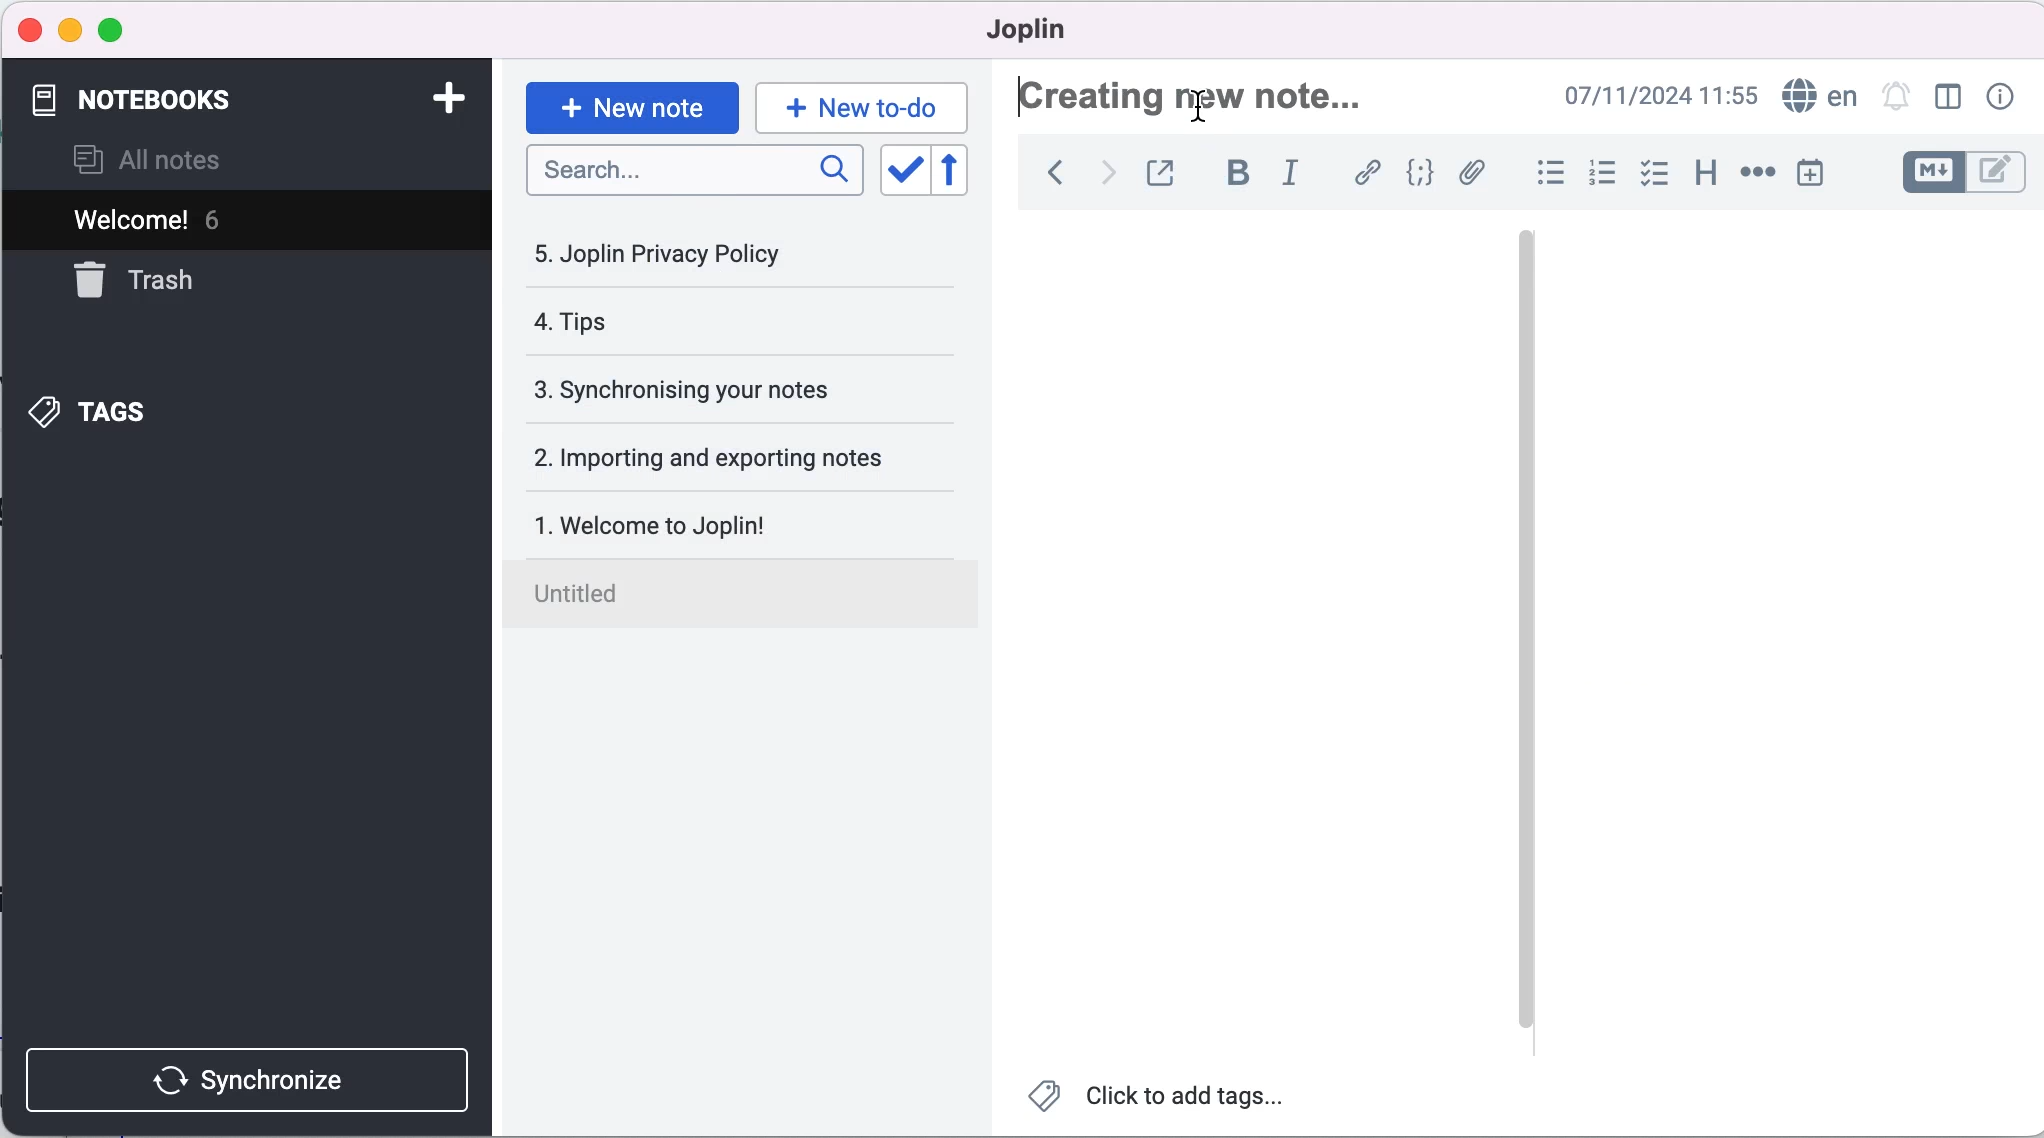  What do you see at coordinates (111, 32) in the screenshot?
I see `maximize` at bounding box center [111, 32].